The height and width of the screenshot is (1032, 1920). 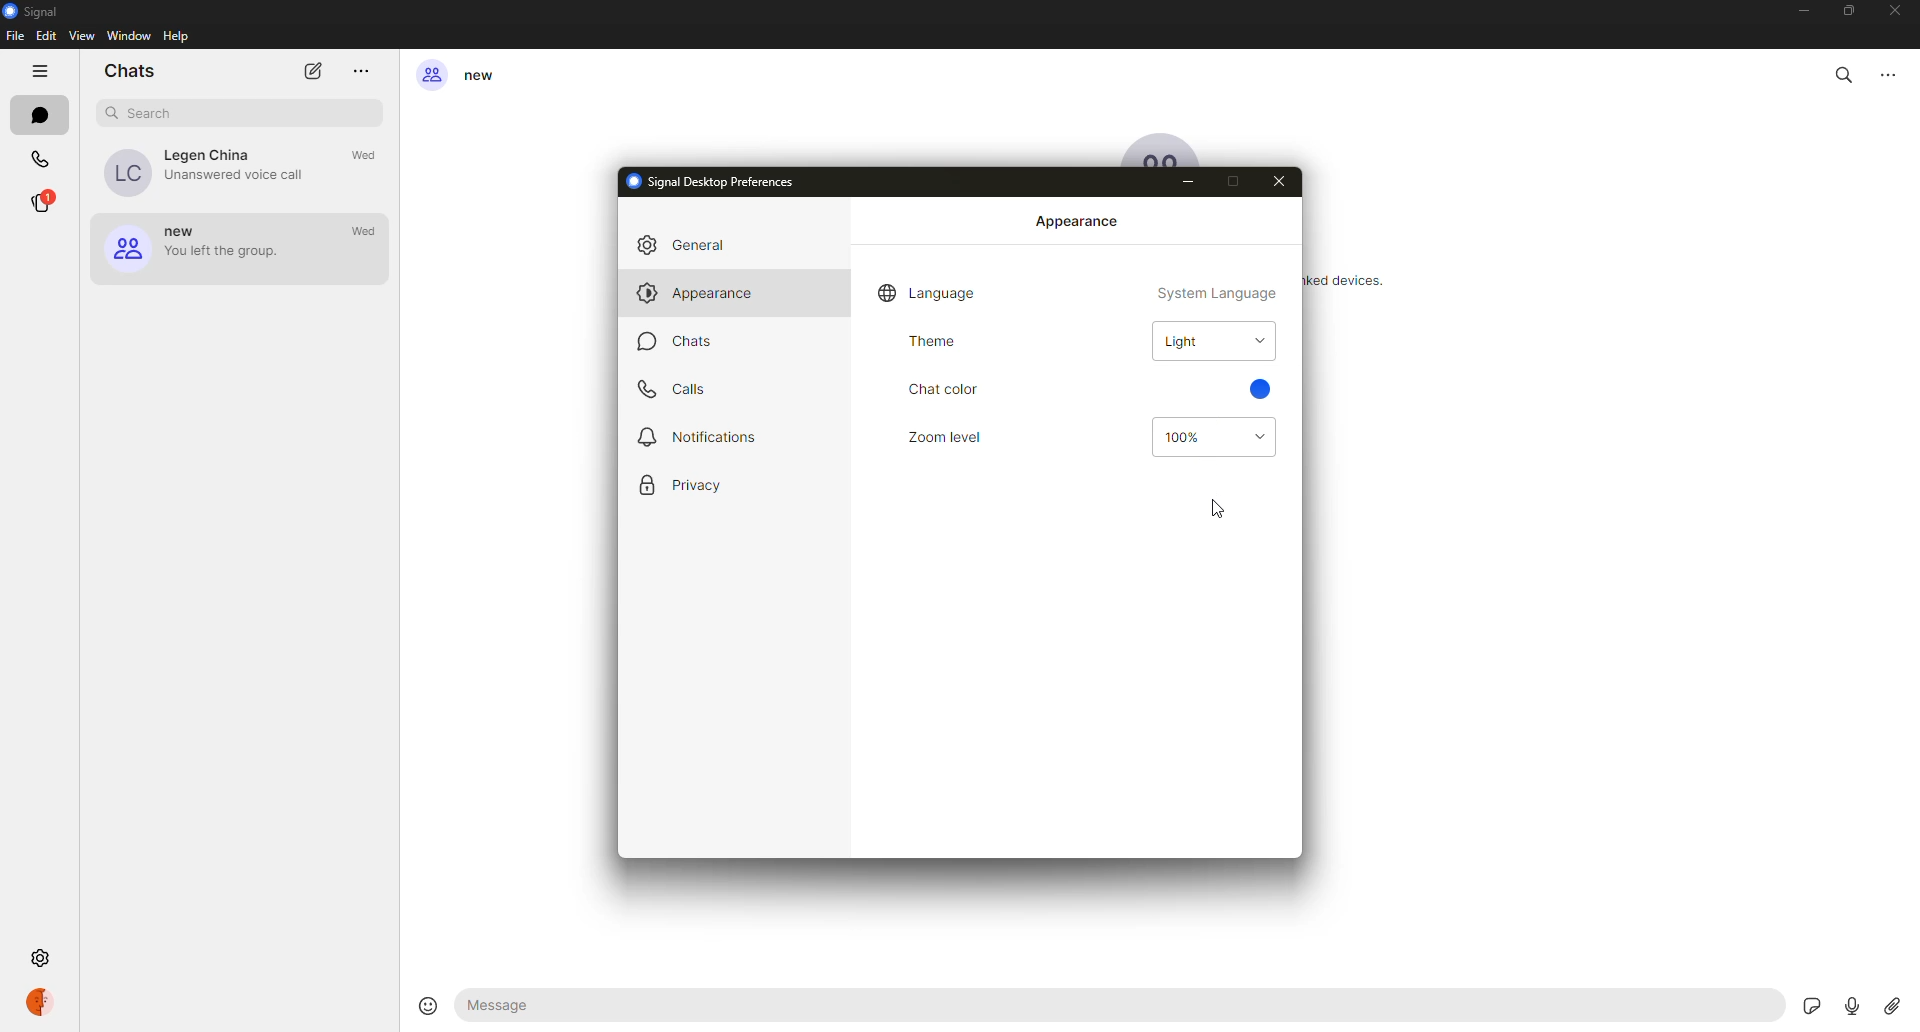 I want to click on new, so click(x=199, y=248).